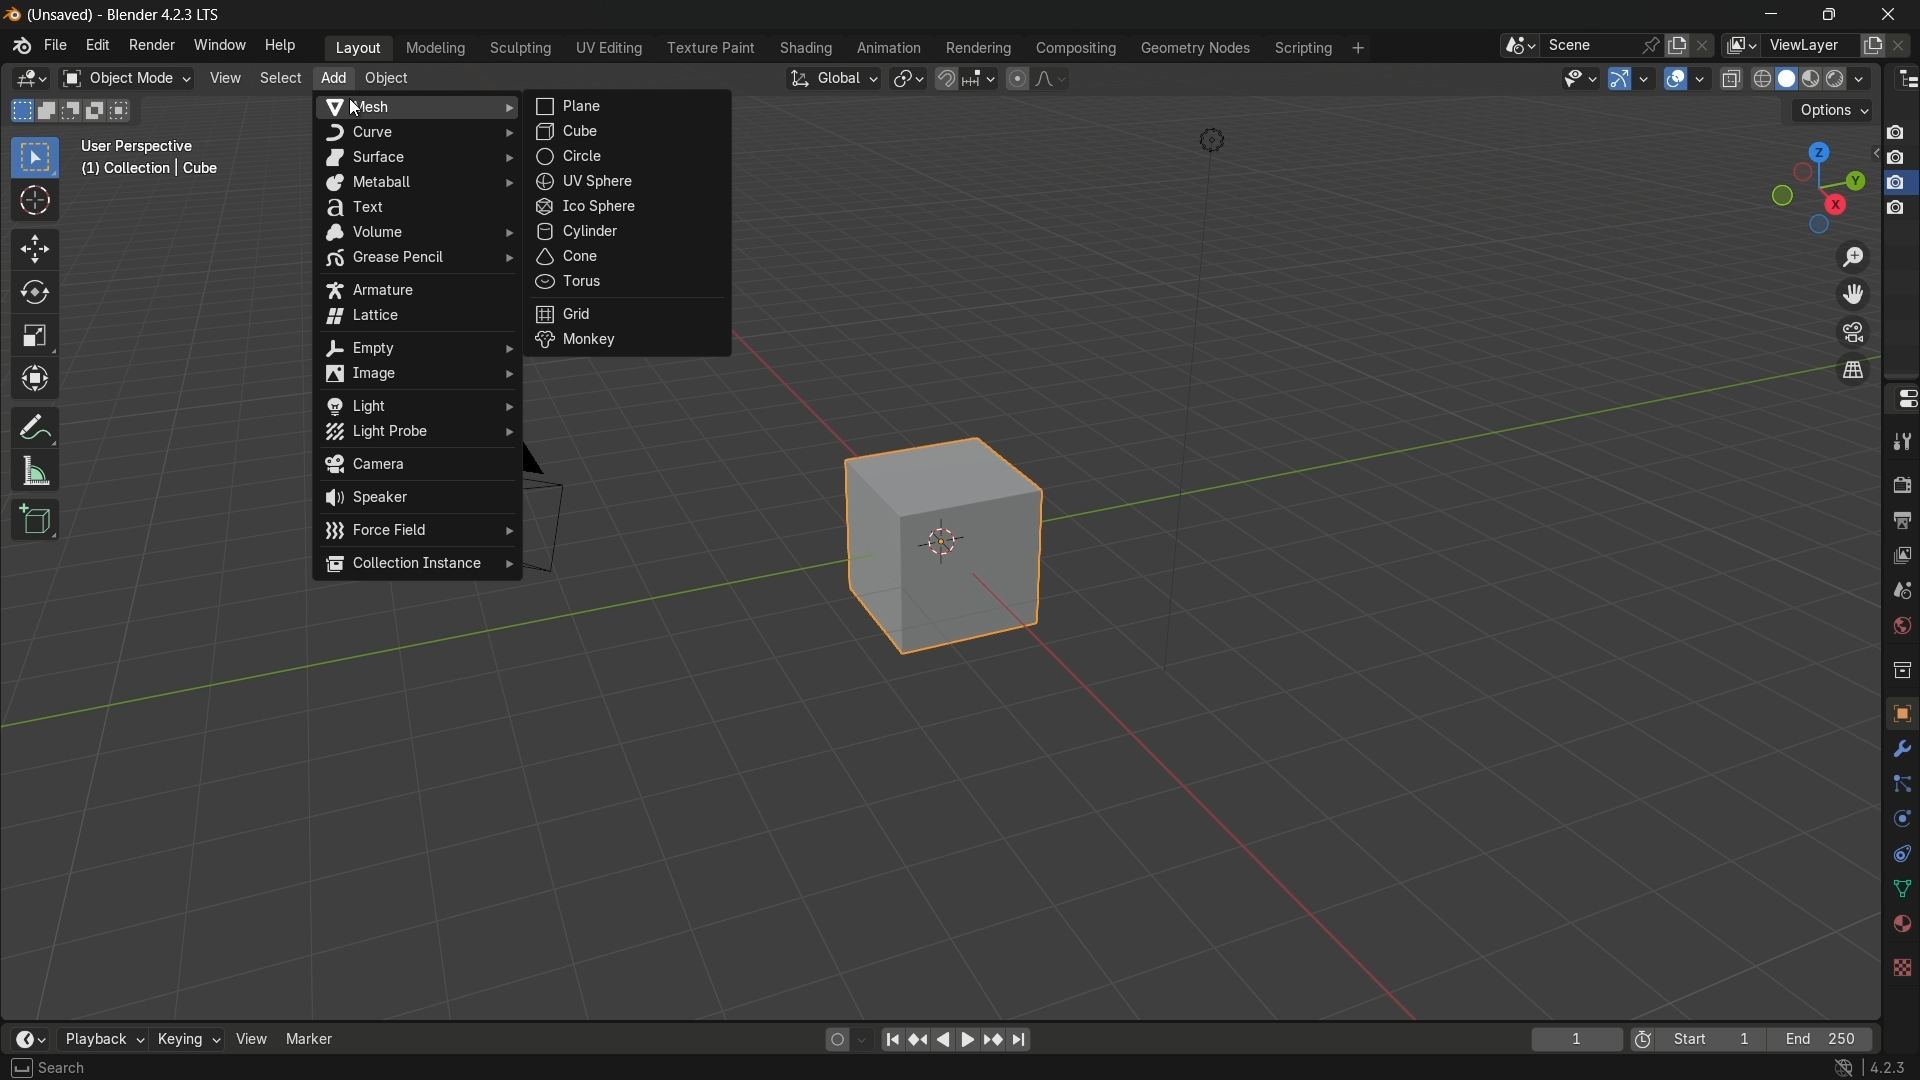  Describe the element at coordinates (1303, 49) in the screenshot. I see `scripting` at that location.